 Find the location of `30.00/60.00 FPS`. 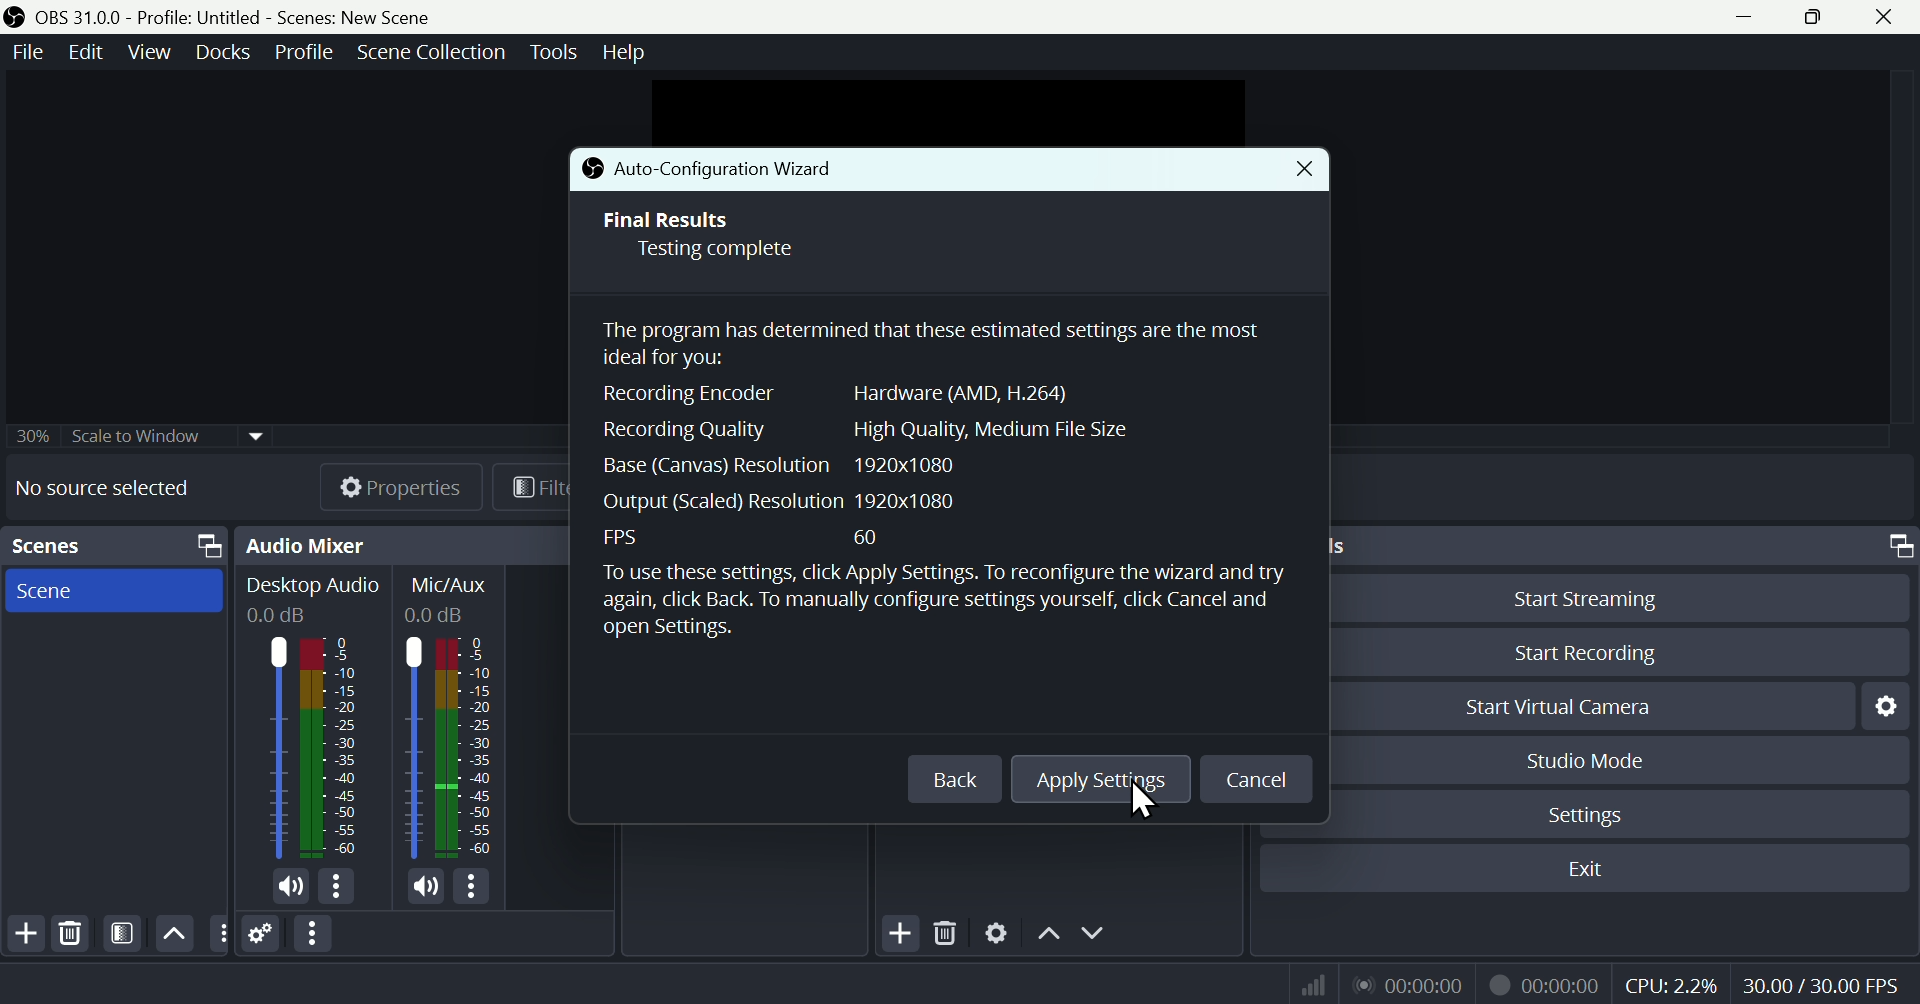

30.00/60.00 FPS is located at coordinates (1826, 980).